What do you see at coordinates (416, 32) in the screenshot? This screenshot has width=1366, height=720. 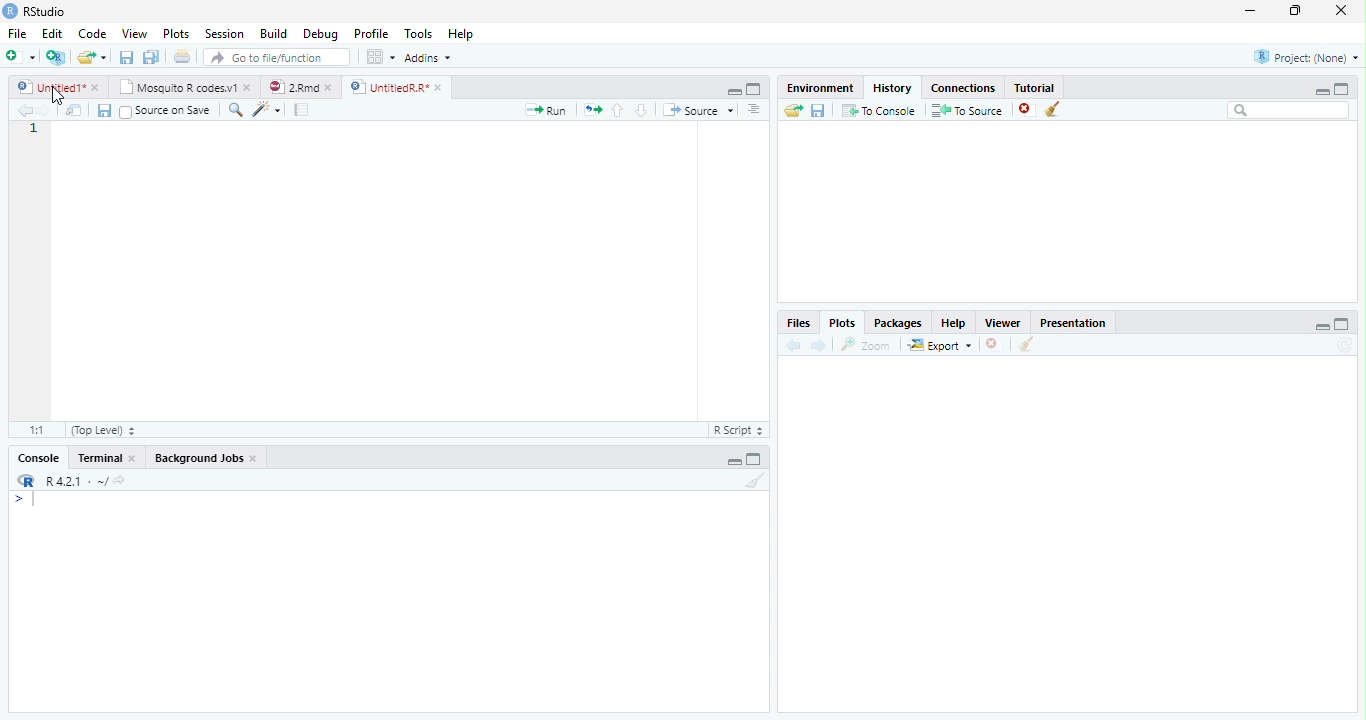 I see `Tools` at bounding box center [416, 32].